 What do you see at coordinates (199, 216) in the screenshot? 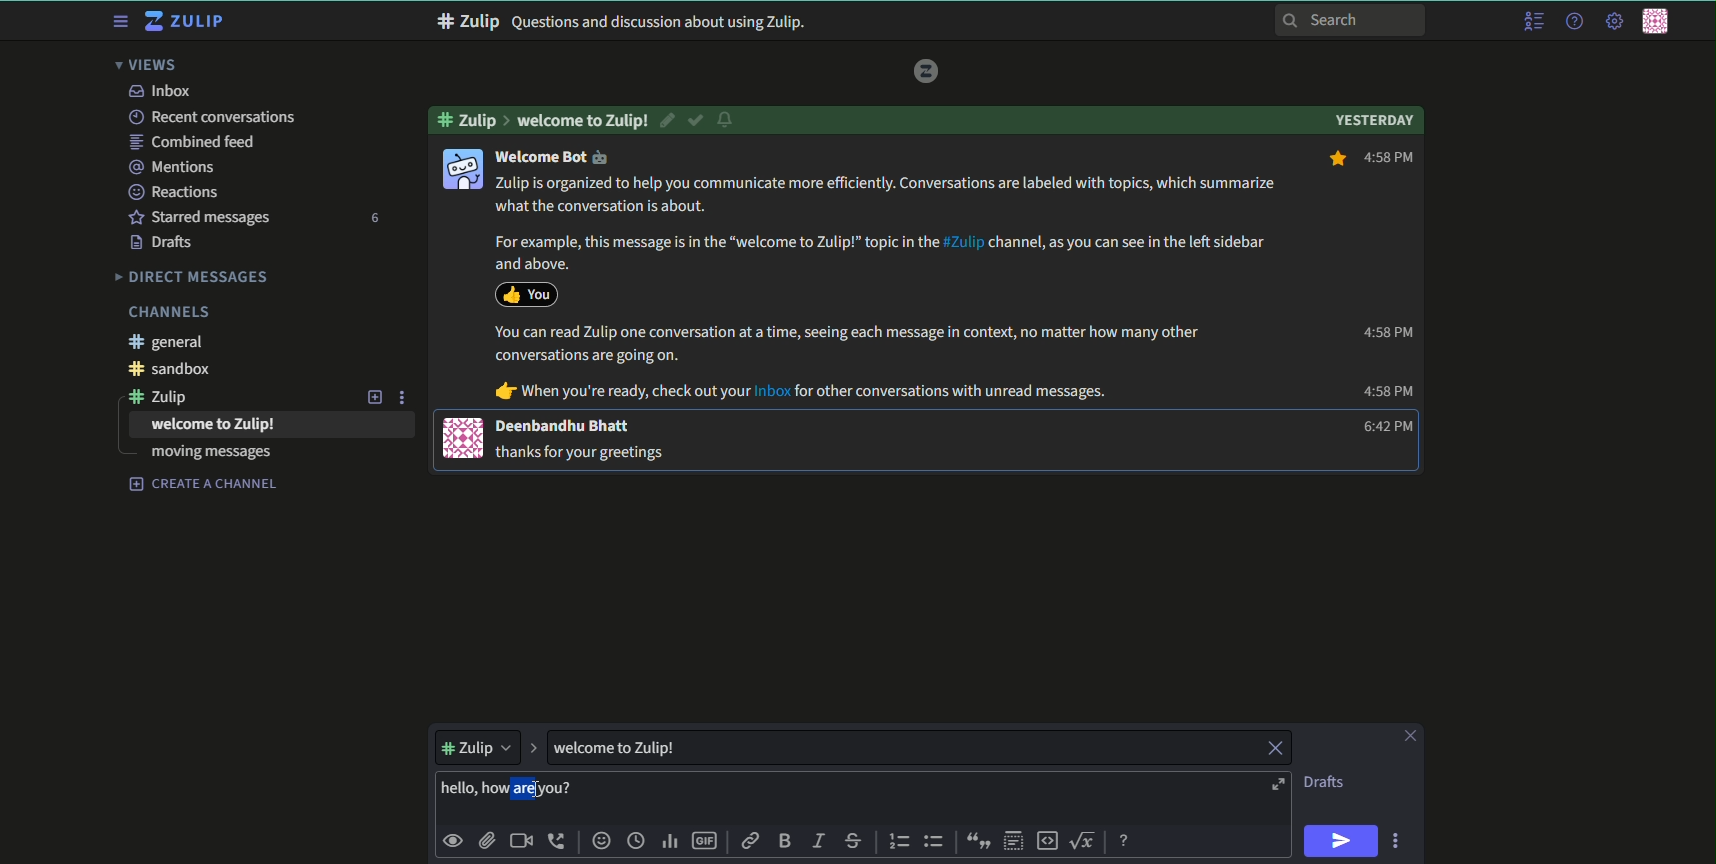
I see `starred messages` at bounding box center [199, 216].